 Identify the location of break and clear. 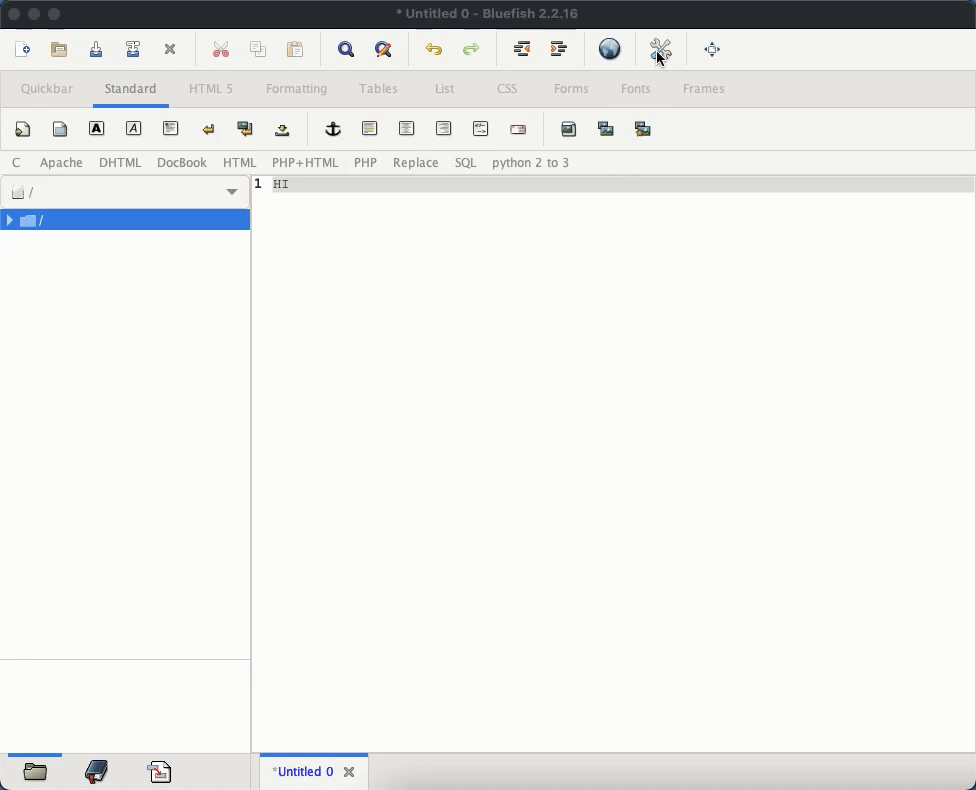
(247, 129).